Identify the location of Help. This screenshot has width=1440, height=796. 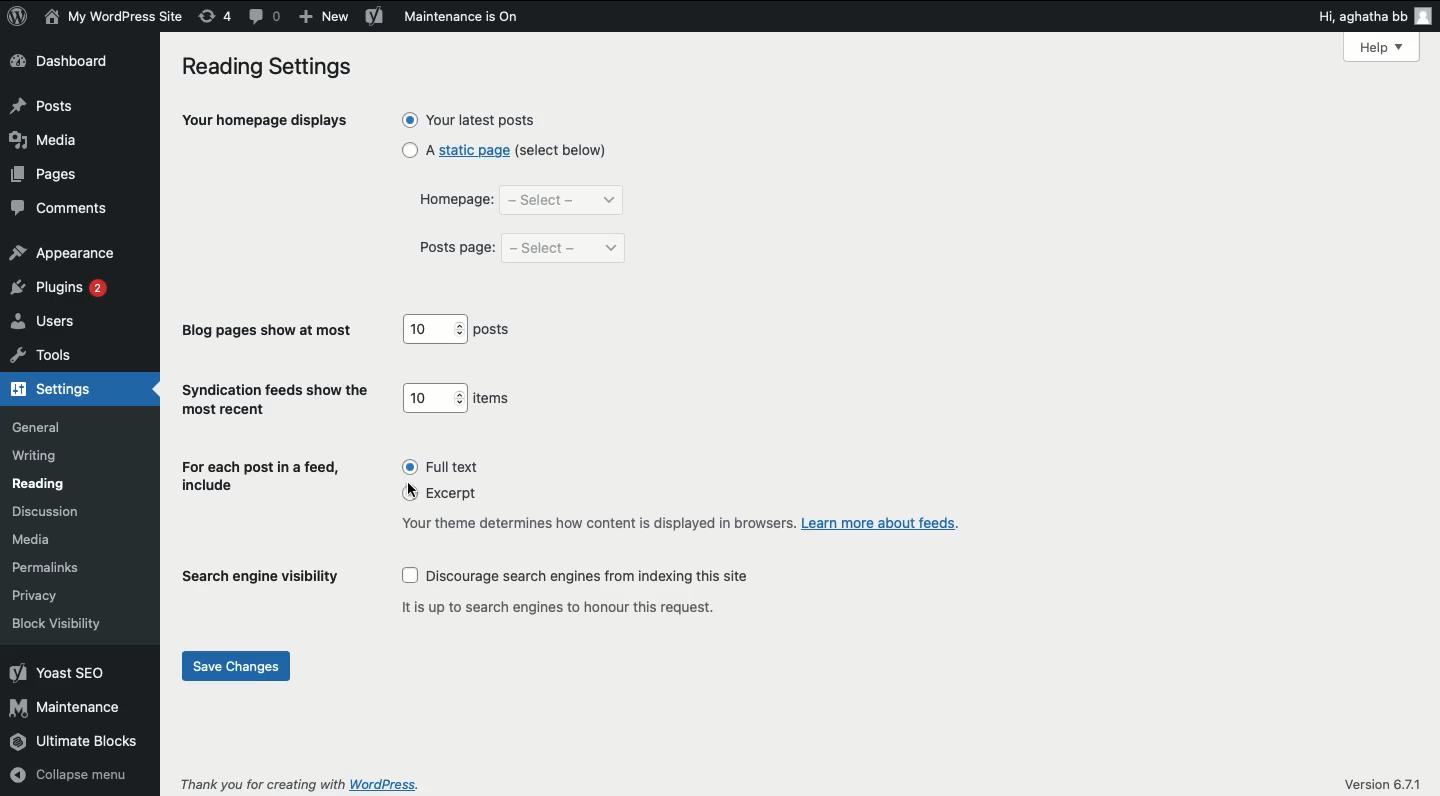
(1381, 47).